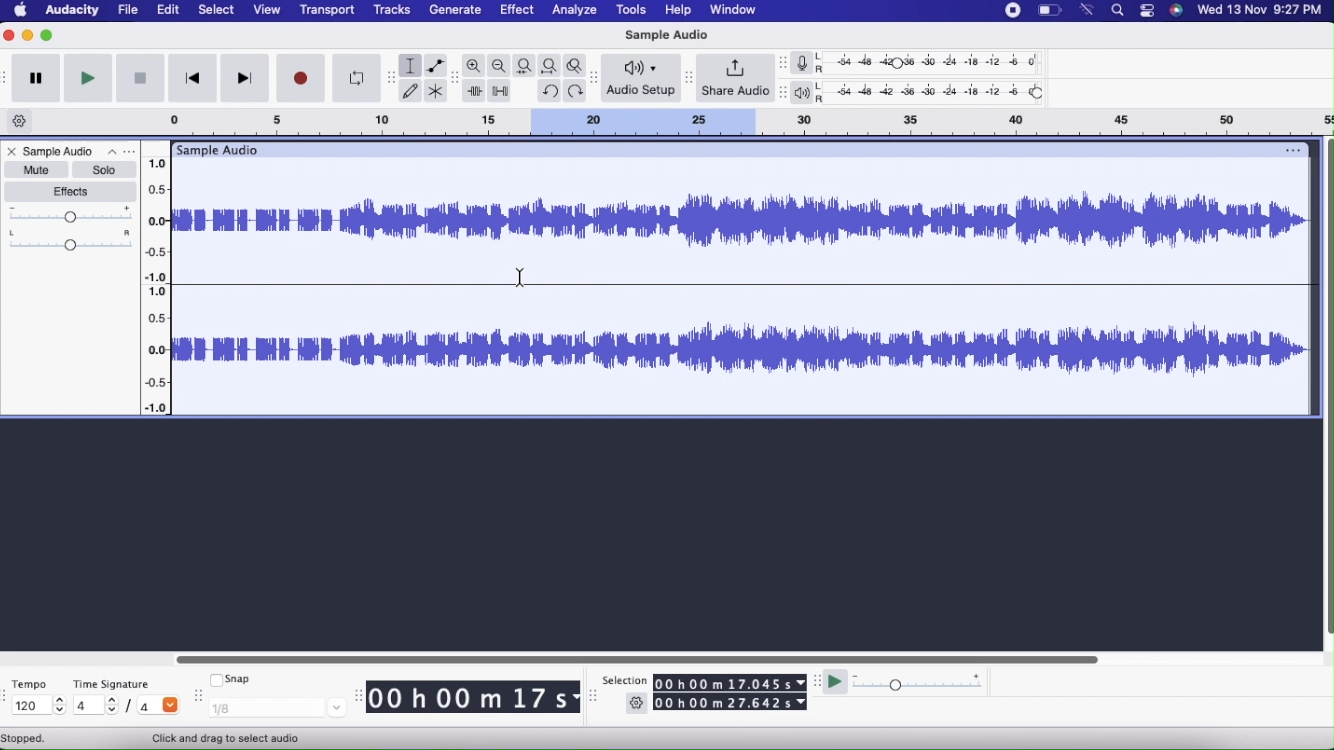  I want to click on app icon, so click(1177, 11).